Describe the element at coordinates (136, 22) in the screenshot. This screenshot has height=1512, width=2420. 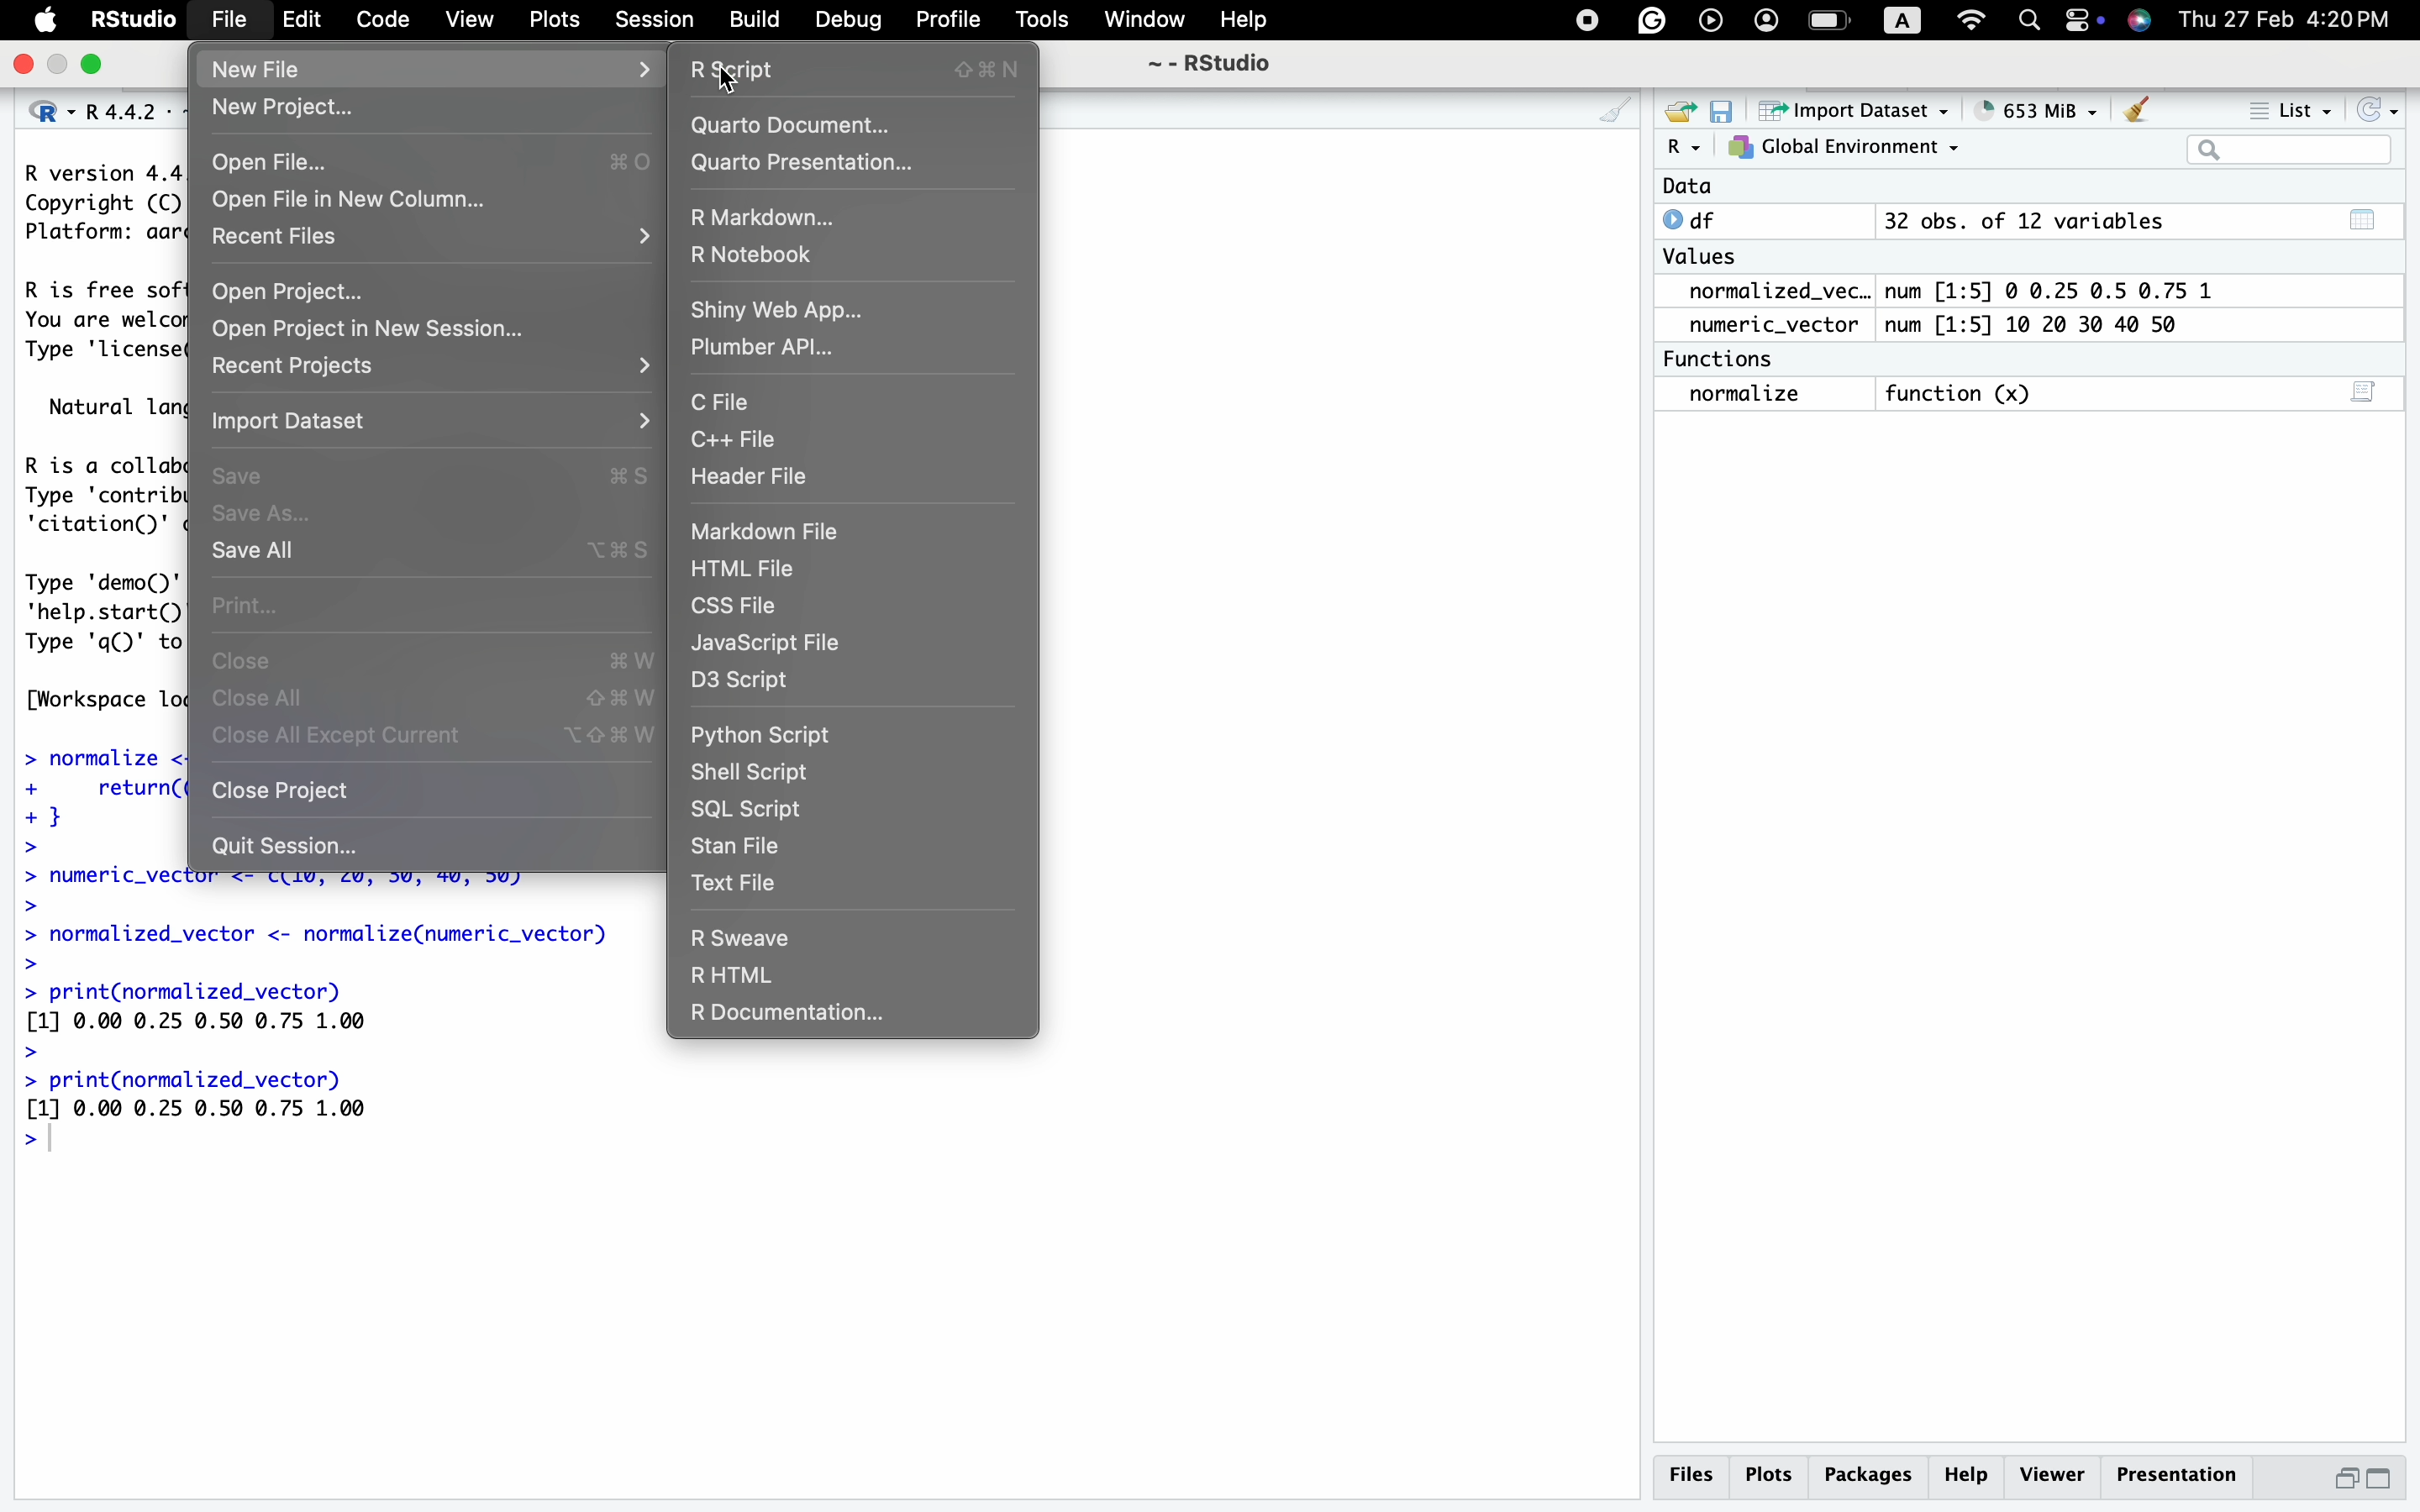
I see `RStudio` at that location.